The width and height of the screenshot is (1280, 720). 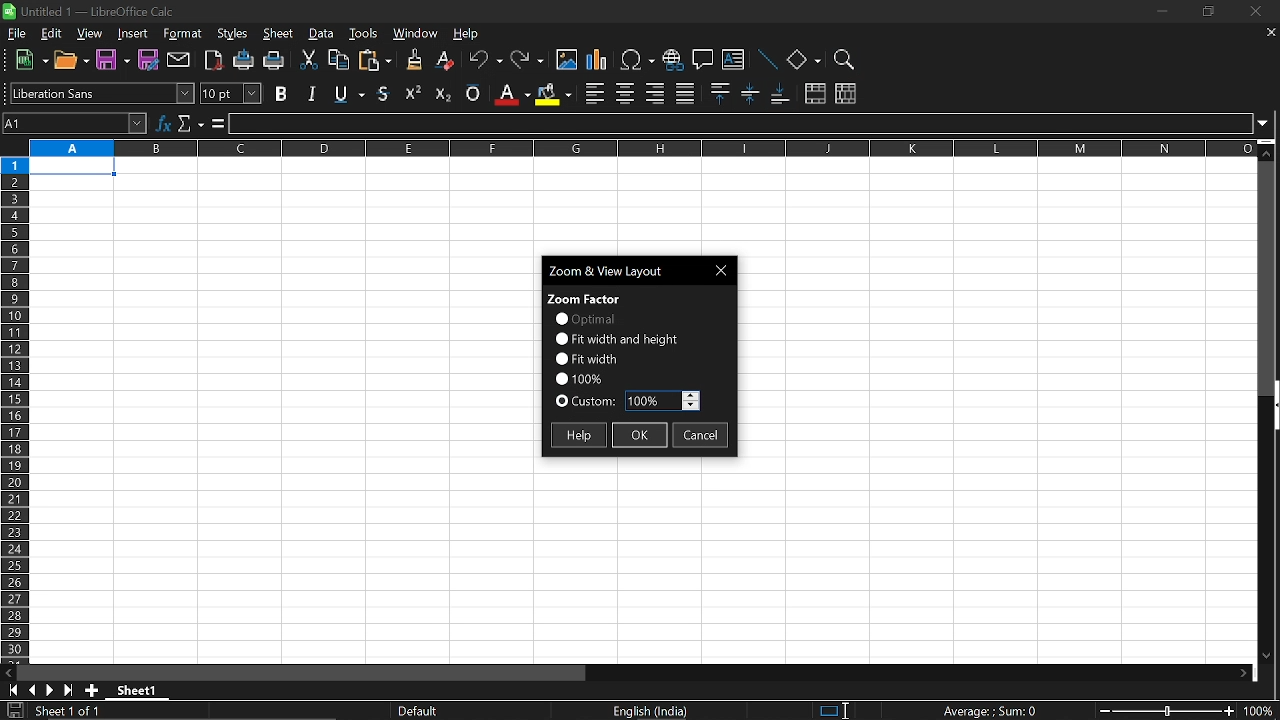 I want to click on text style, so click(x=102, y=93).